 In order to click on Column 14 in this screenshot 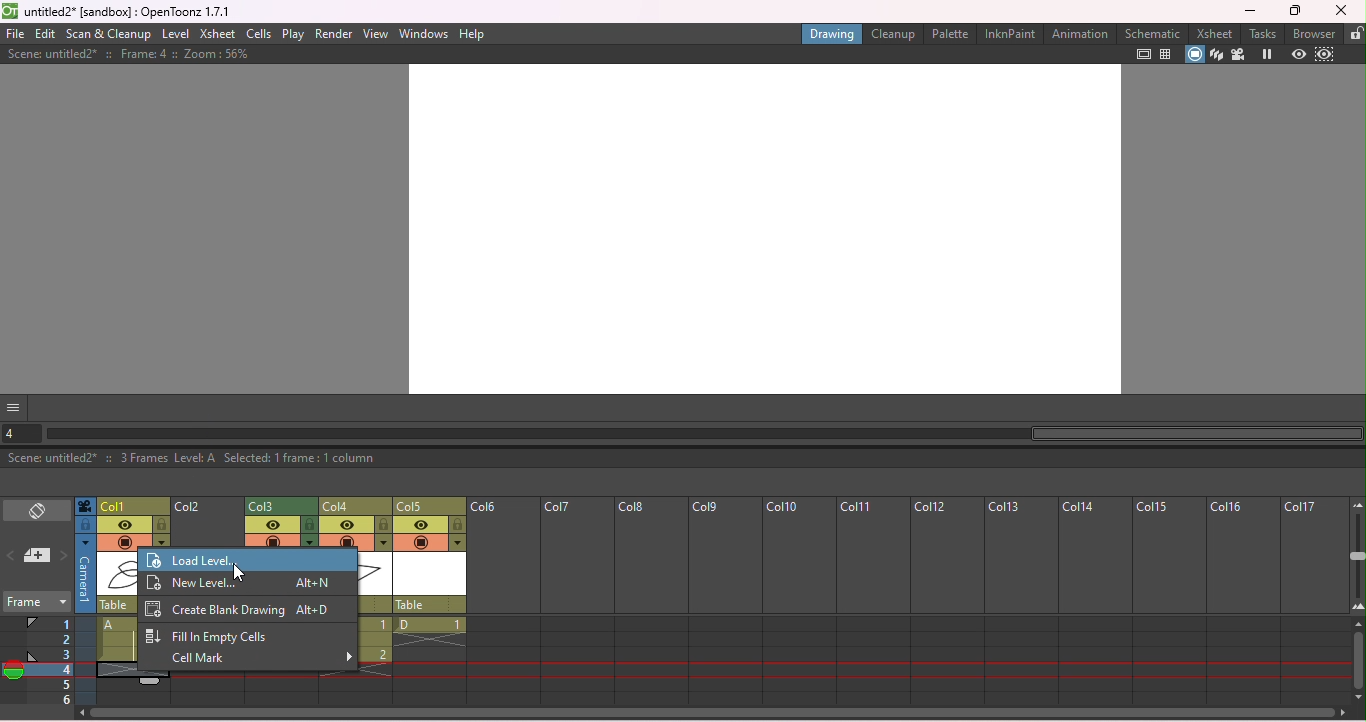, I will do `click(1095, 602)`.